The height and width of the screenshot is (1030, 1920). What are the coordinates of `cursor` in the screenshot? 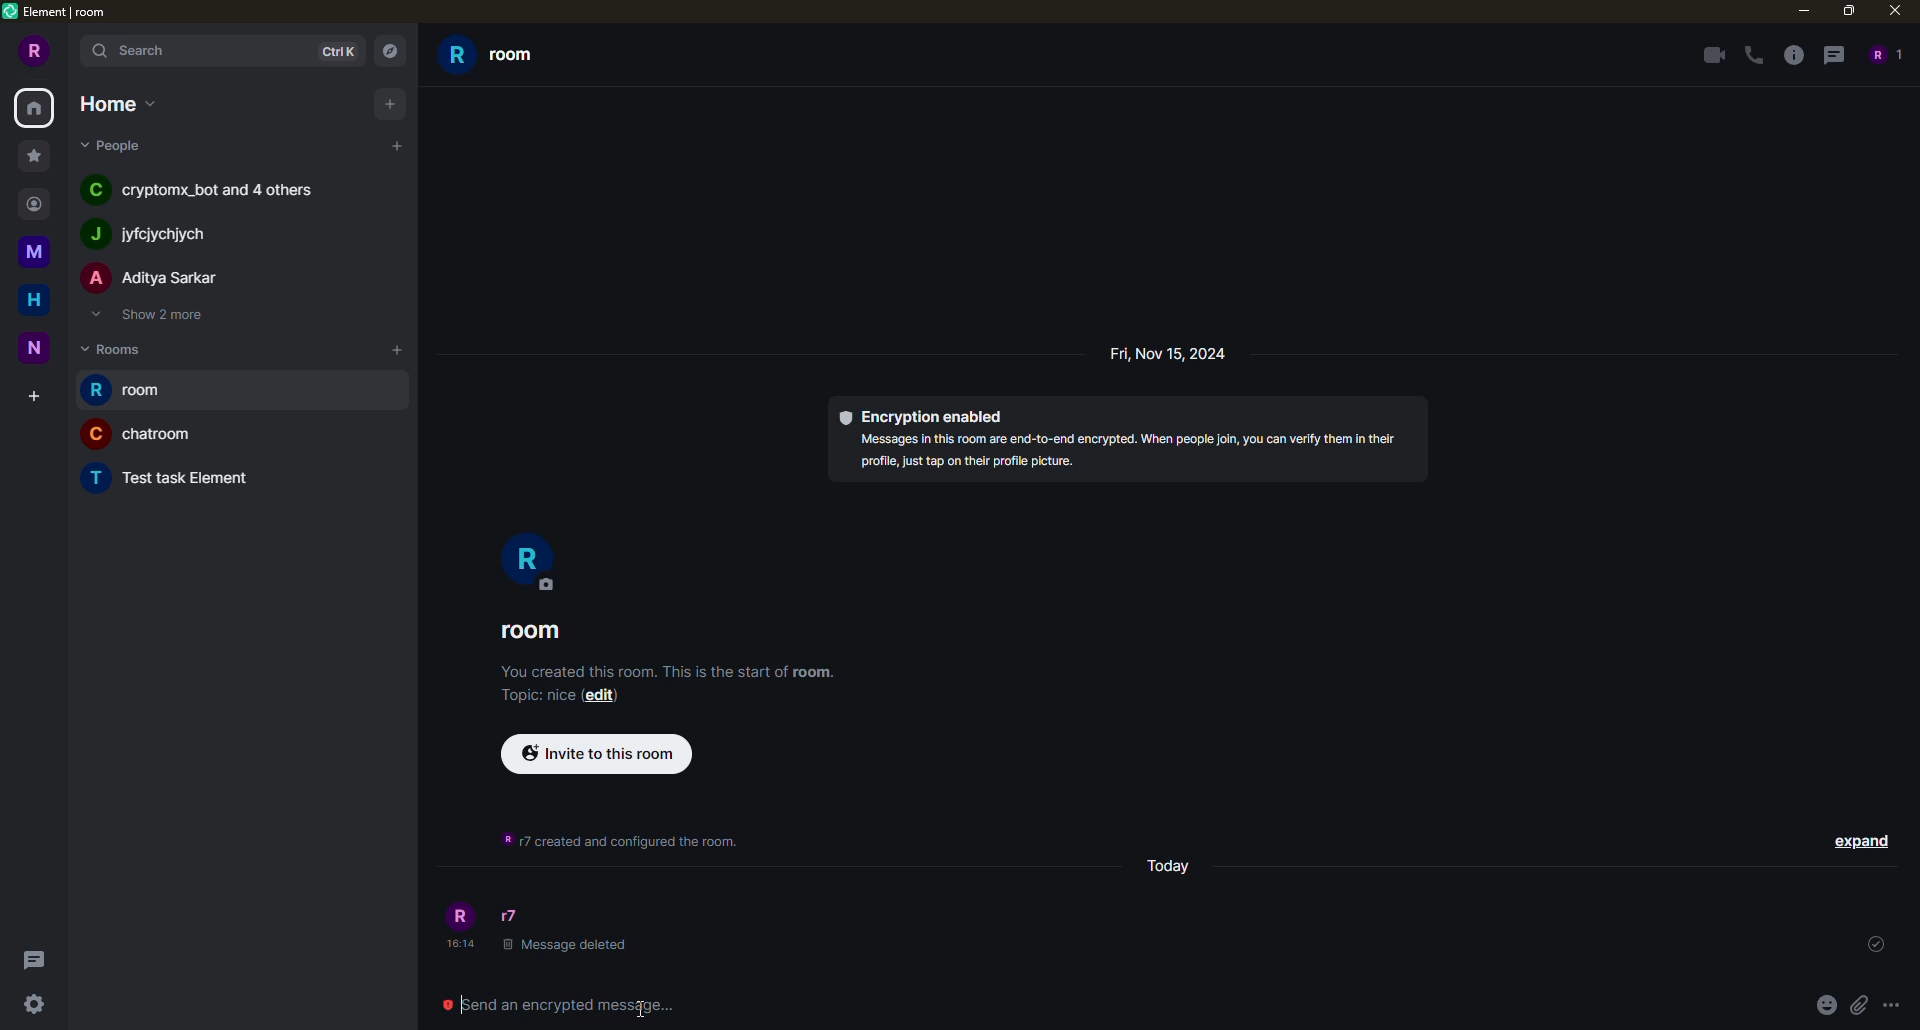 It's located at (640, 1005).